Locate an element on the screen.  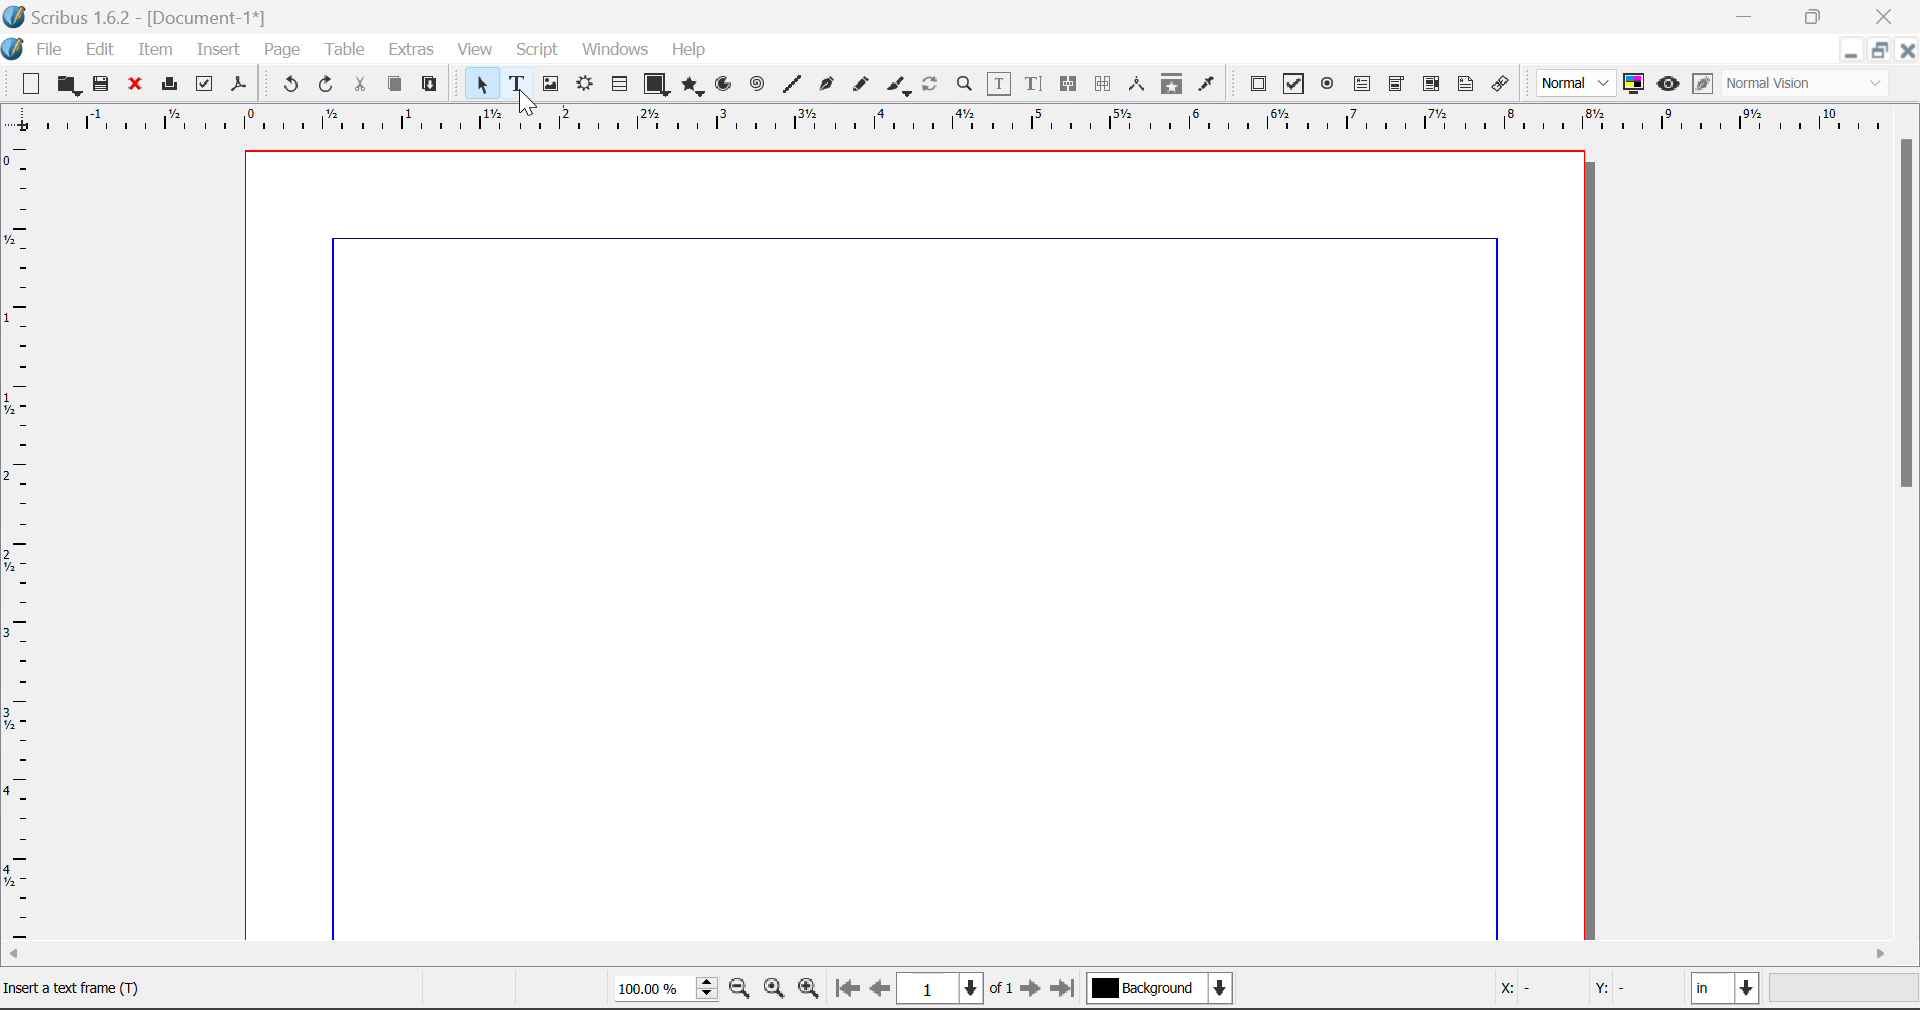
Zoom Out is located at coordinates (742, 991).